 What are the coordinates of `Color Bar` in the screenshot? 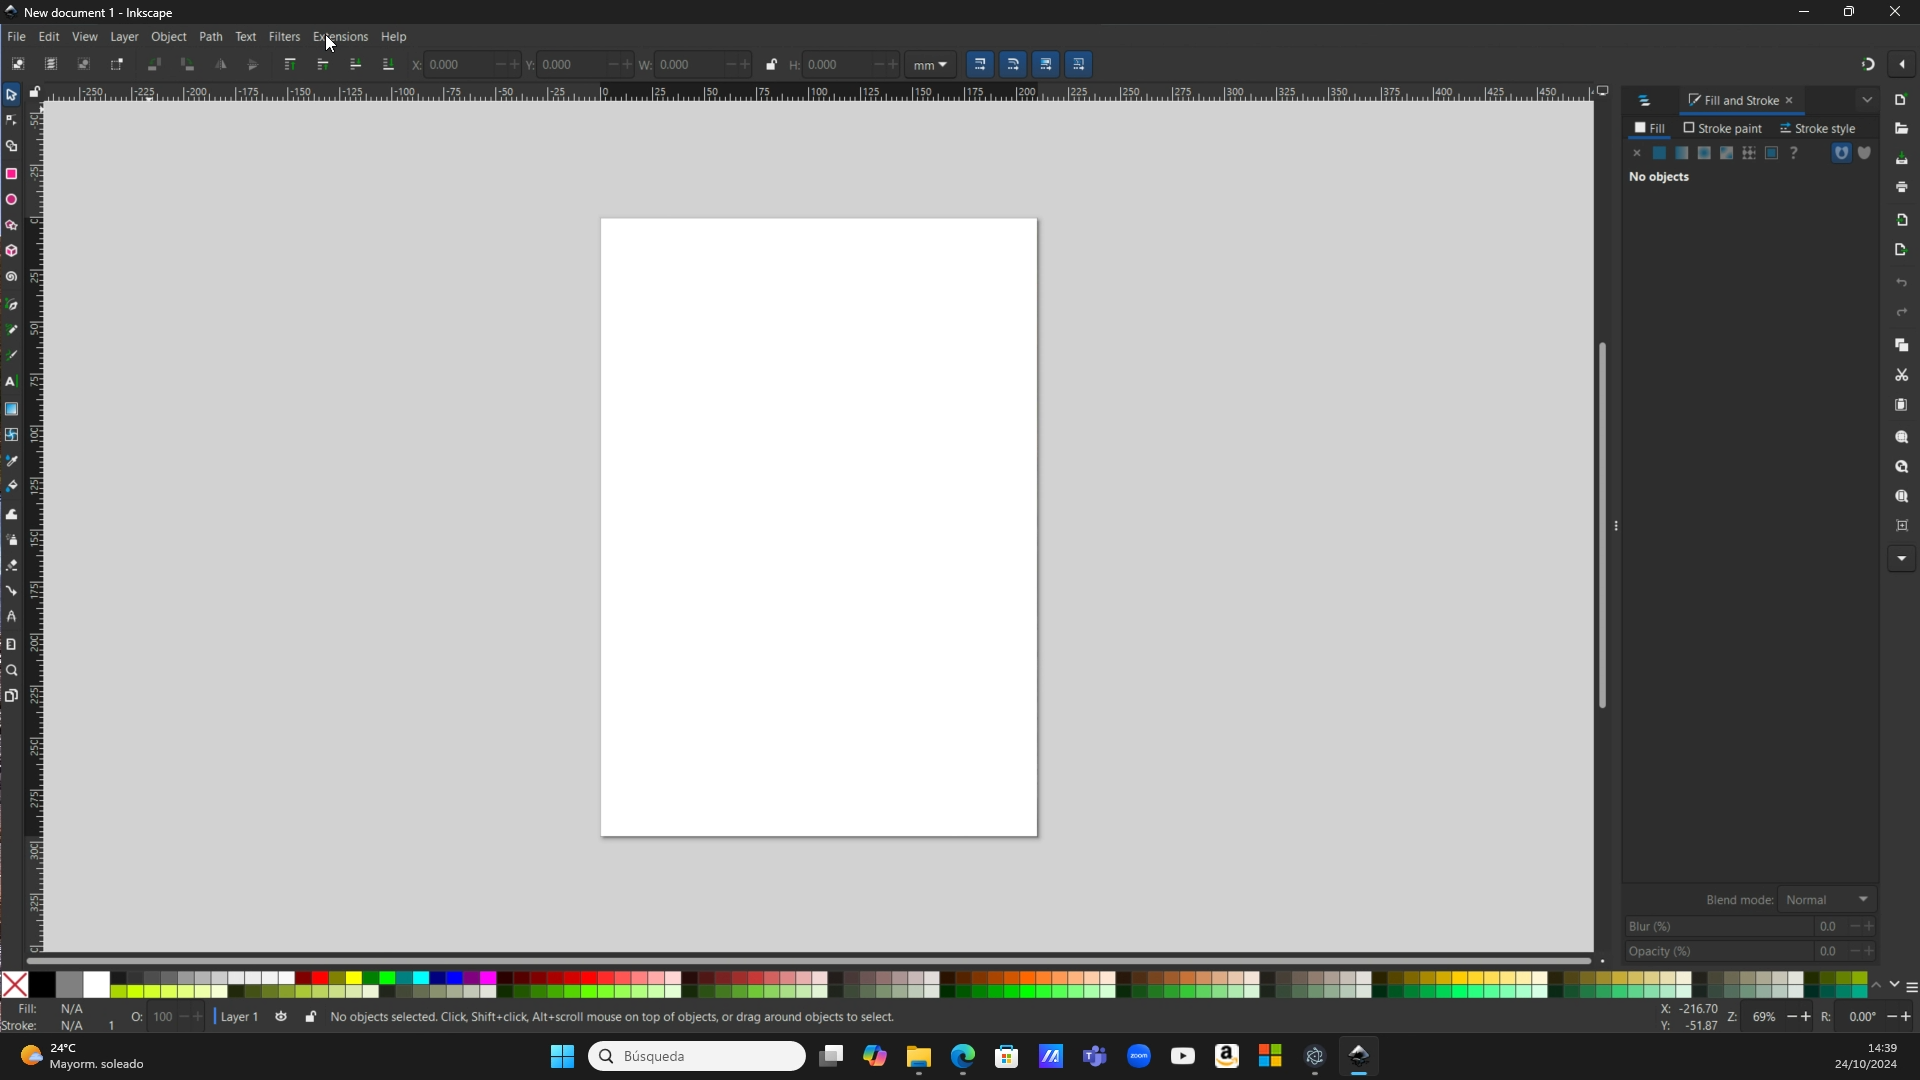 It's located at (983, 984).